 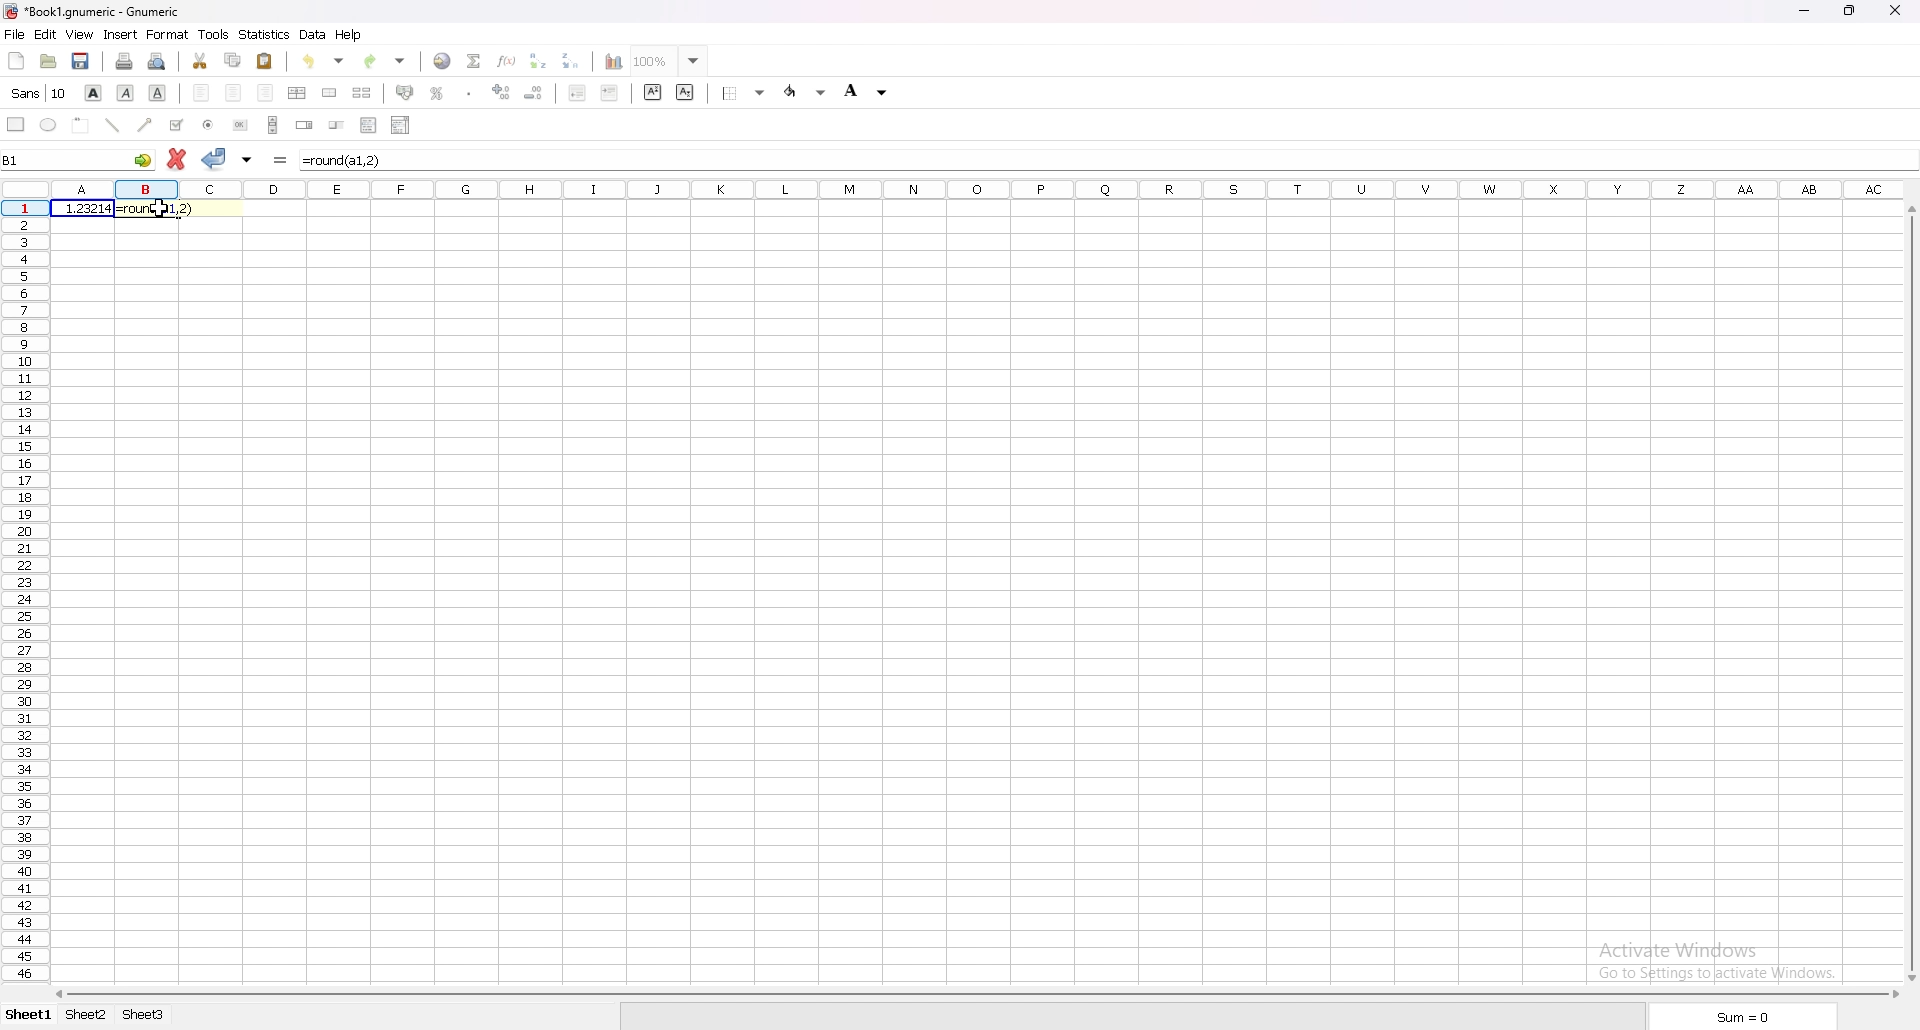 What do you see at coordinates (247, 159) in the screenshot?
I see `accept changes in all cells` at bounding box center [247, 159].